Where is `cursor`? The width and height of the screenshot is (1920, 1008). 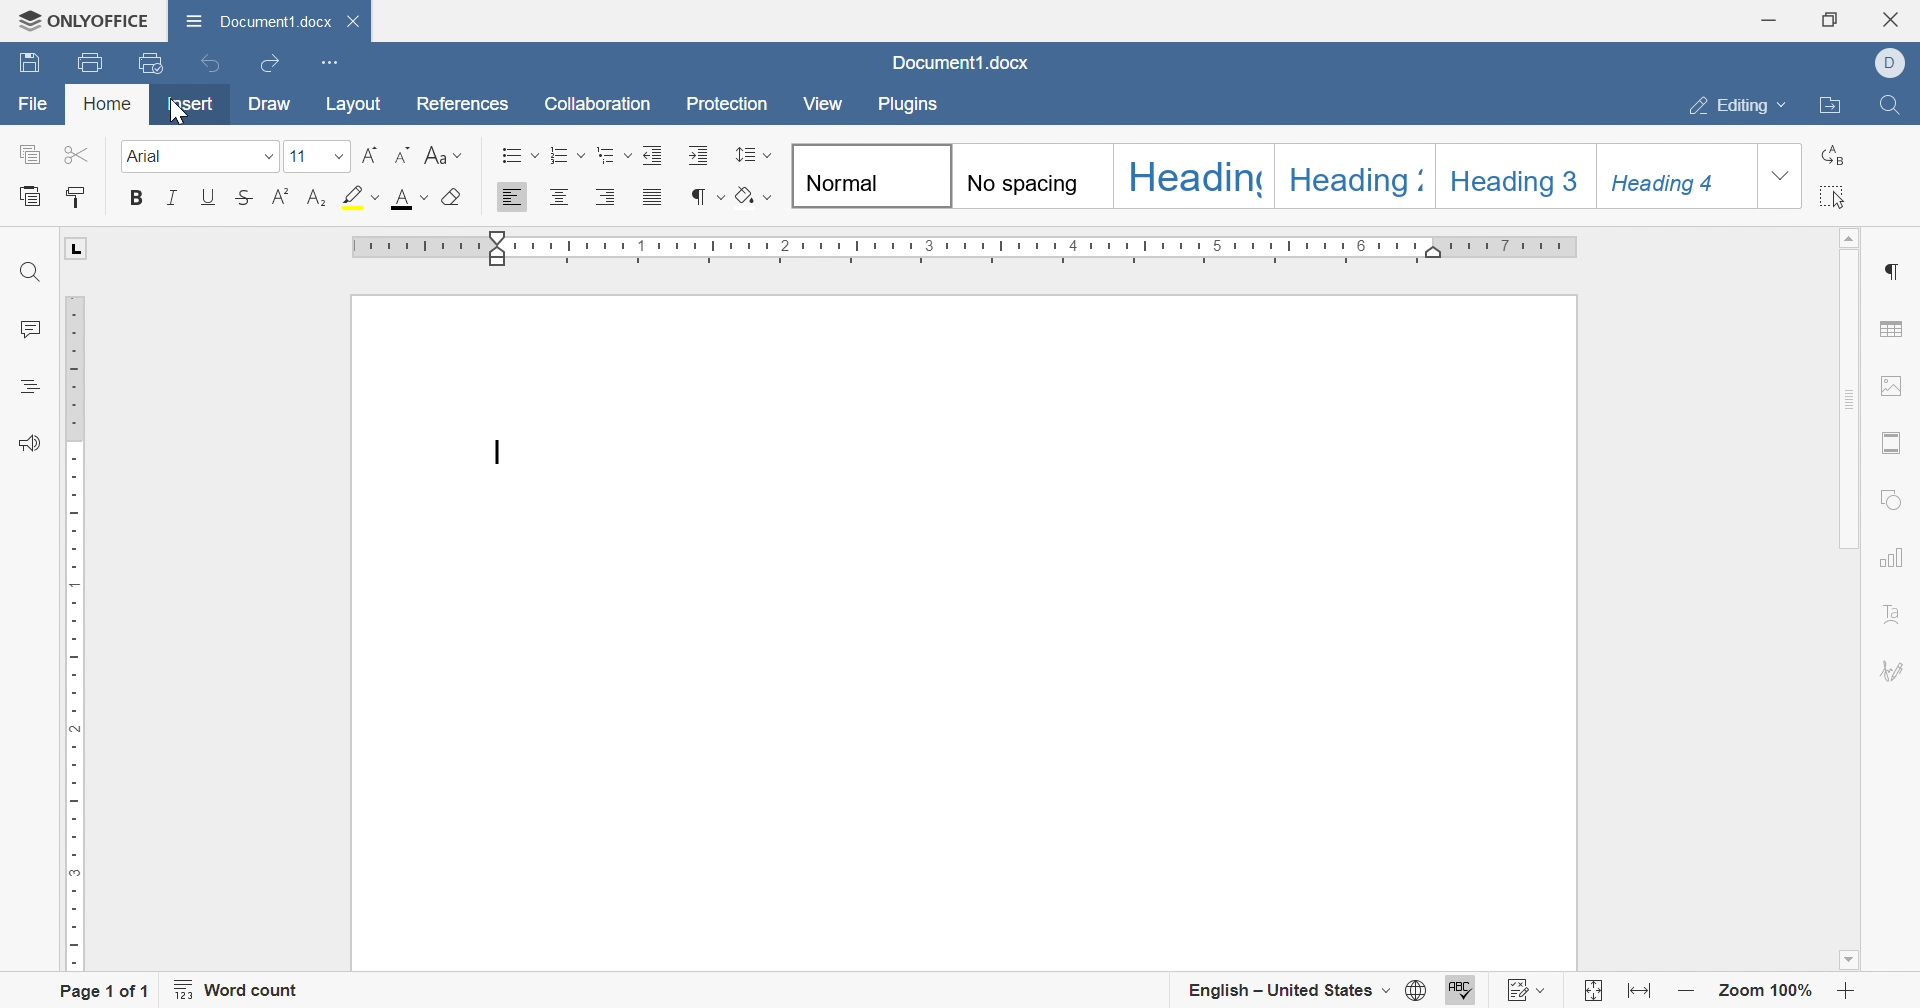 cursor is located at coordinates (187, 121).